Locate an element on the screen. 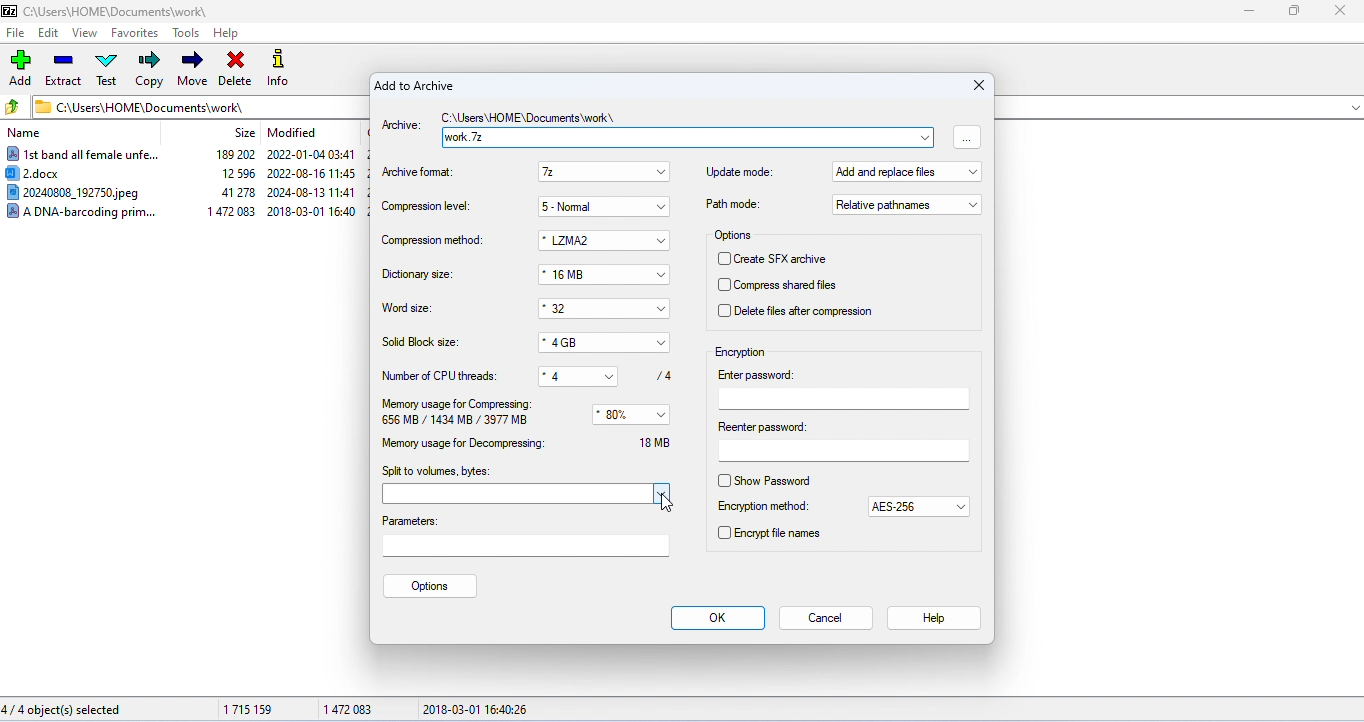 This screenshot has height=722, width=1364. drop down is located at coordinates (962, 507).